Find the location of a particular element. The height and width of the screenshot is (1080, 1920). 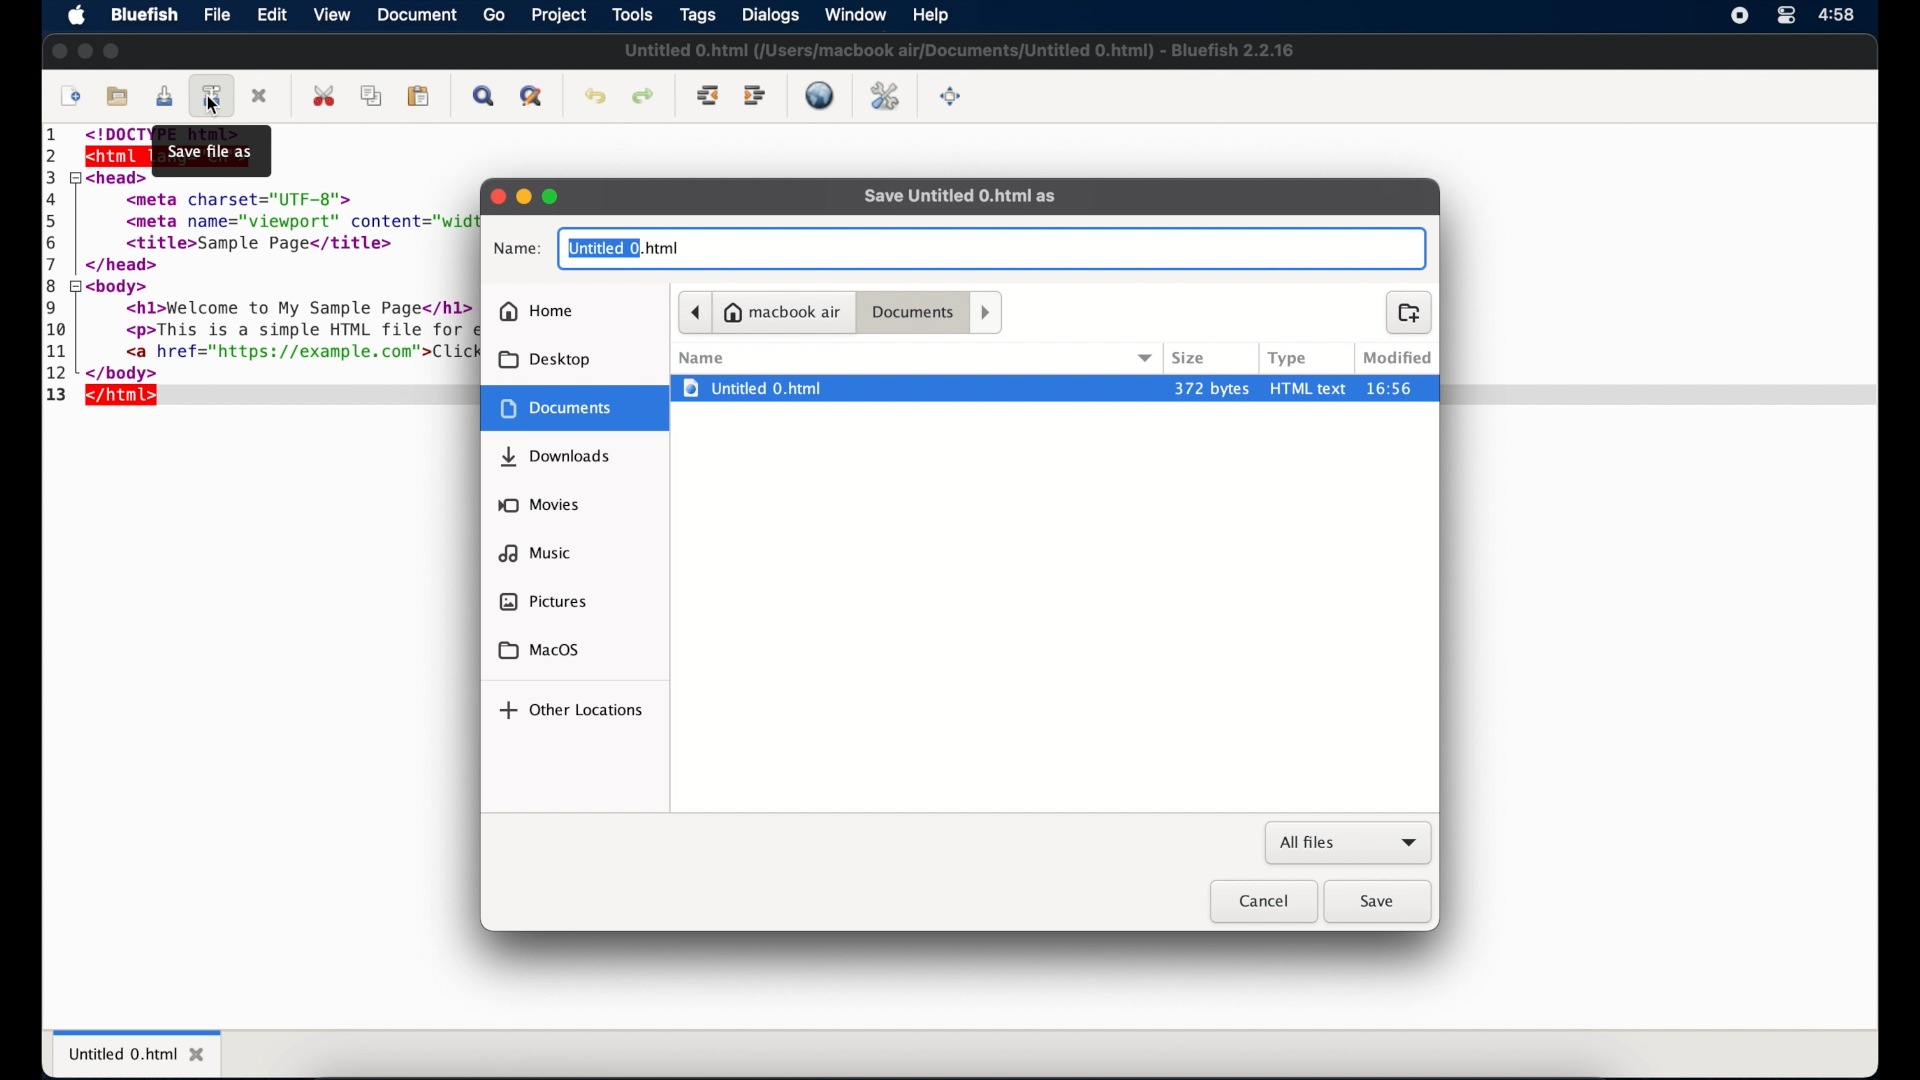

movies is located at coordinates (539, 505).